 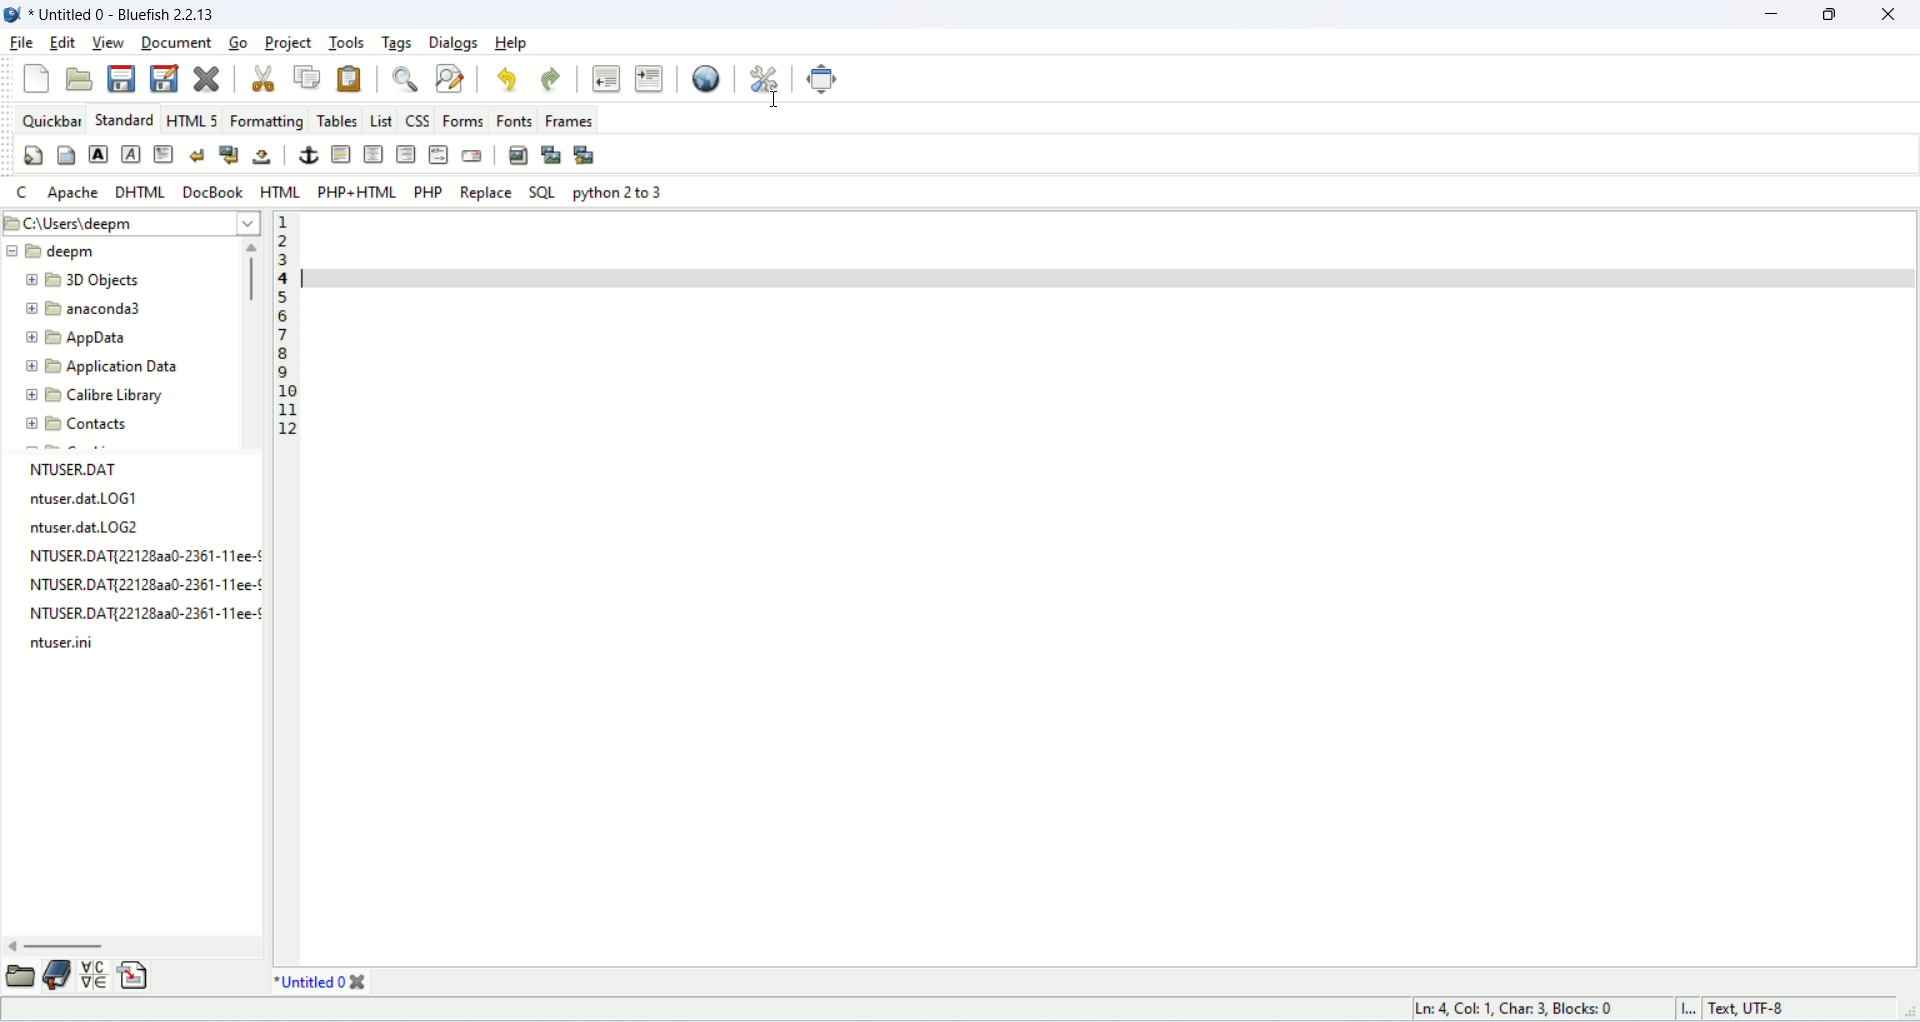 I want to click on tags, so click(x=399, y=44).